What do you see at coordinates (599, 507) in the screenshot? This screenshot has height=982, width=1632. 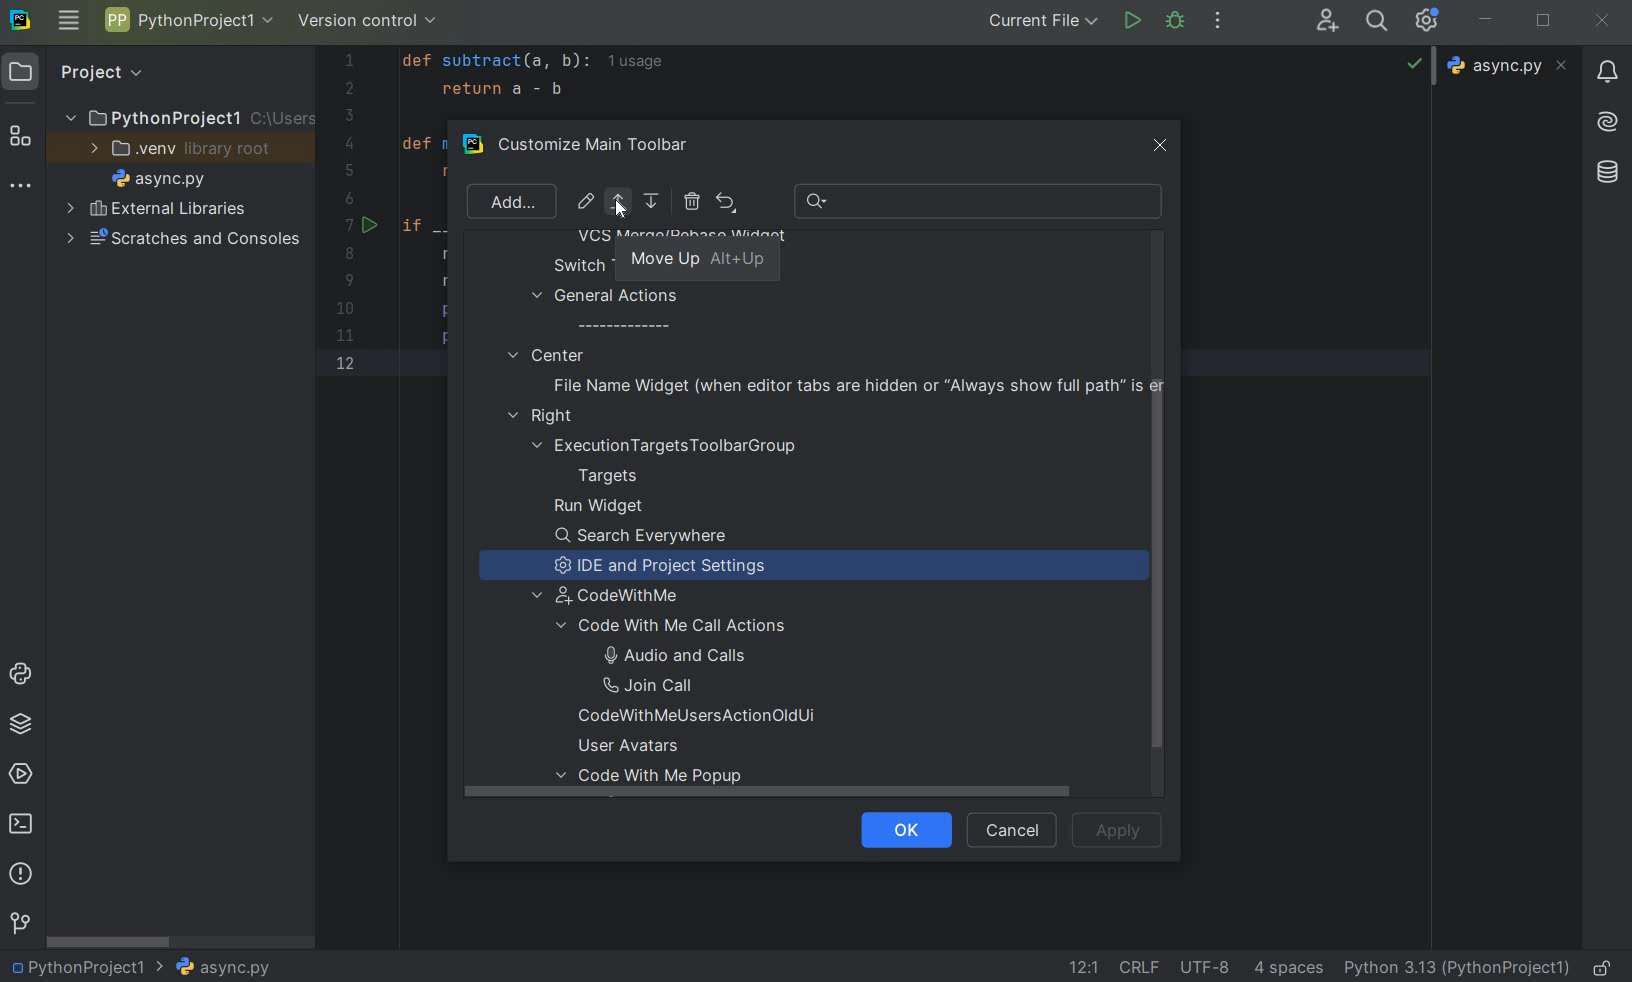 I see `run widget` at bounding box center [599, 507].